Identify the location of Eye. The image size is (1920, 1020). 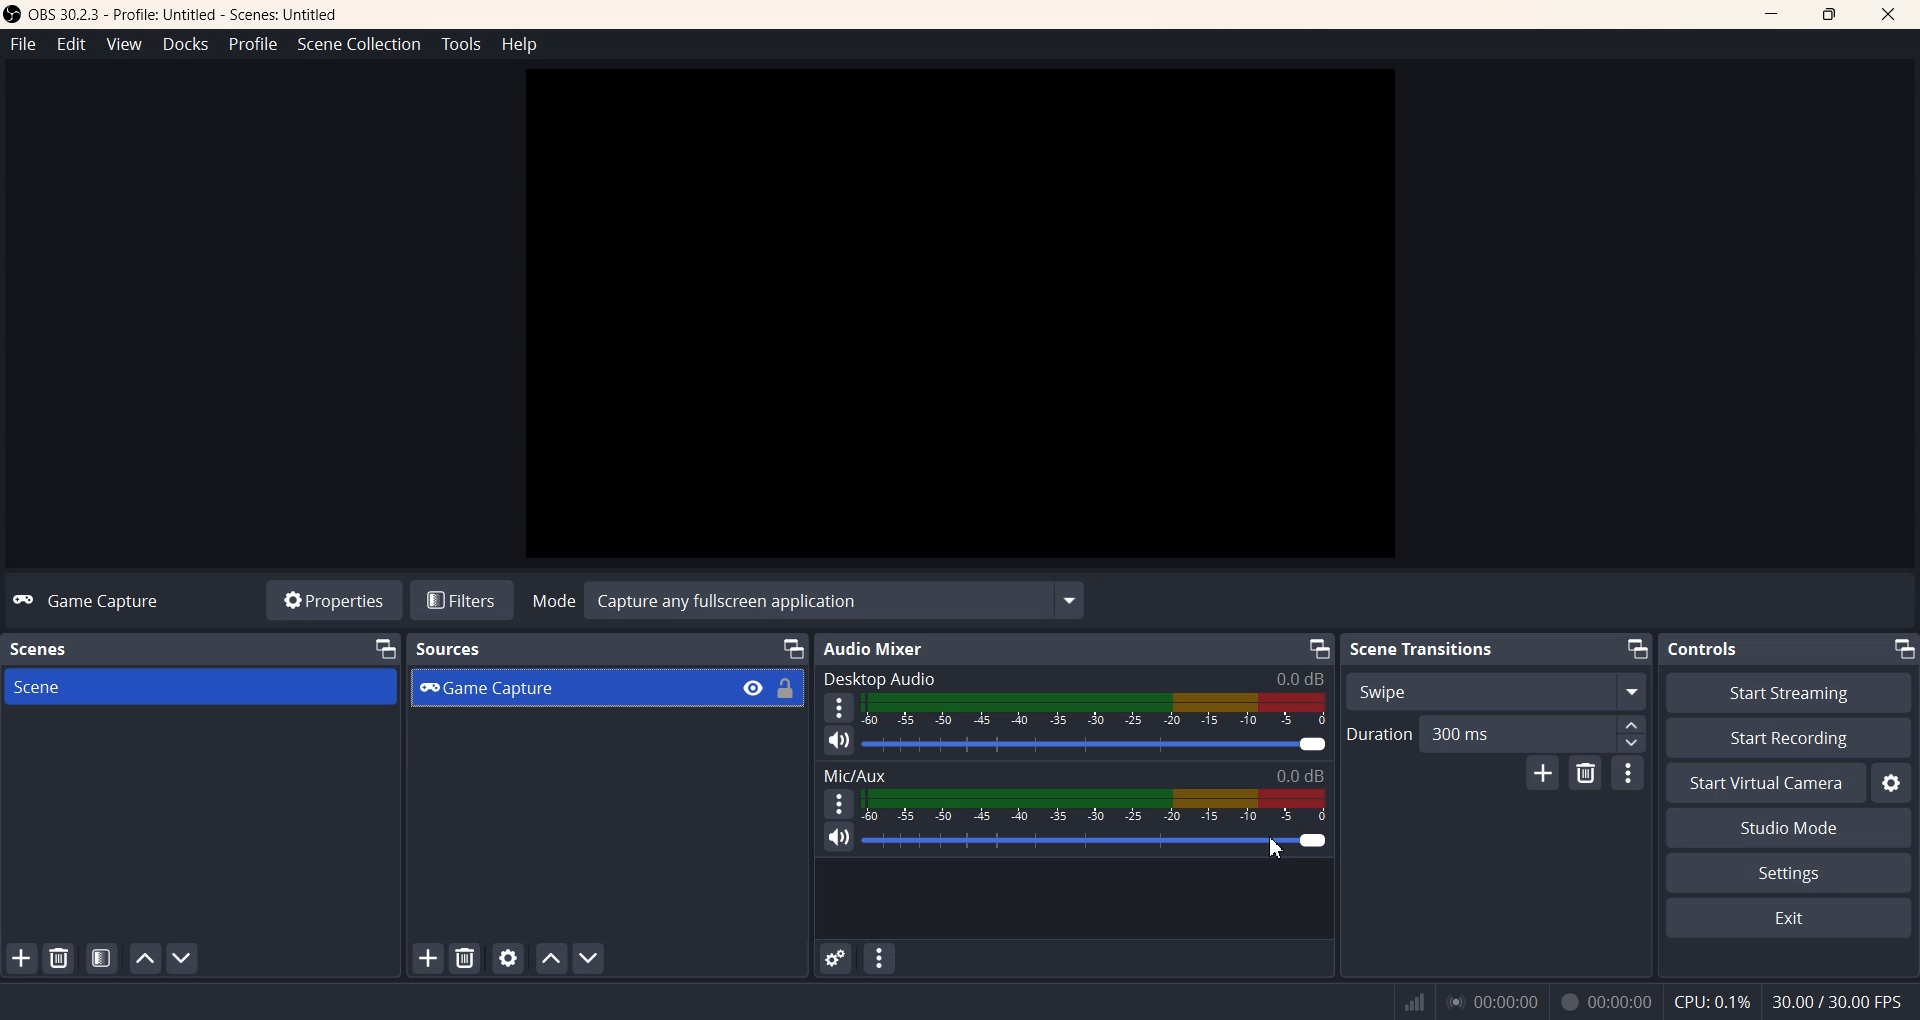
(755, 688).